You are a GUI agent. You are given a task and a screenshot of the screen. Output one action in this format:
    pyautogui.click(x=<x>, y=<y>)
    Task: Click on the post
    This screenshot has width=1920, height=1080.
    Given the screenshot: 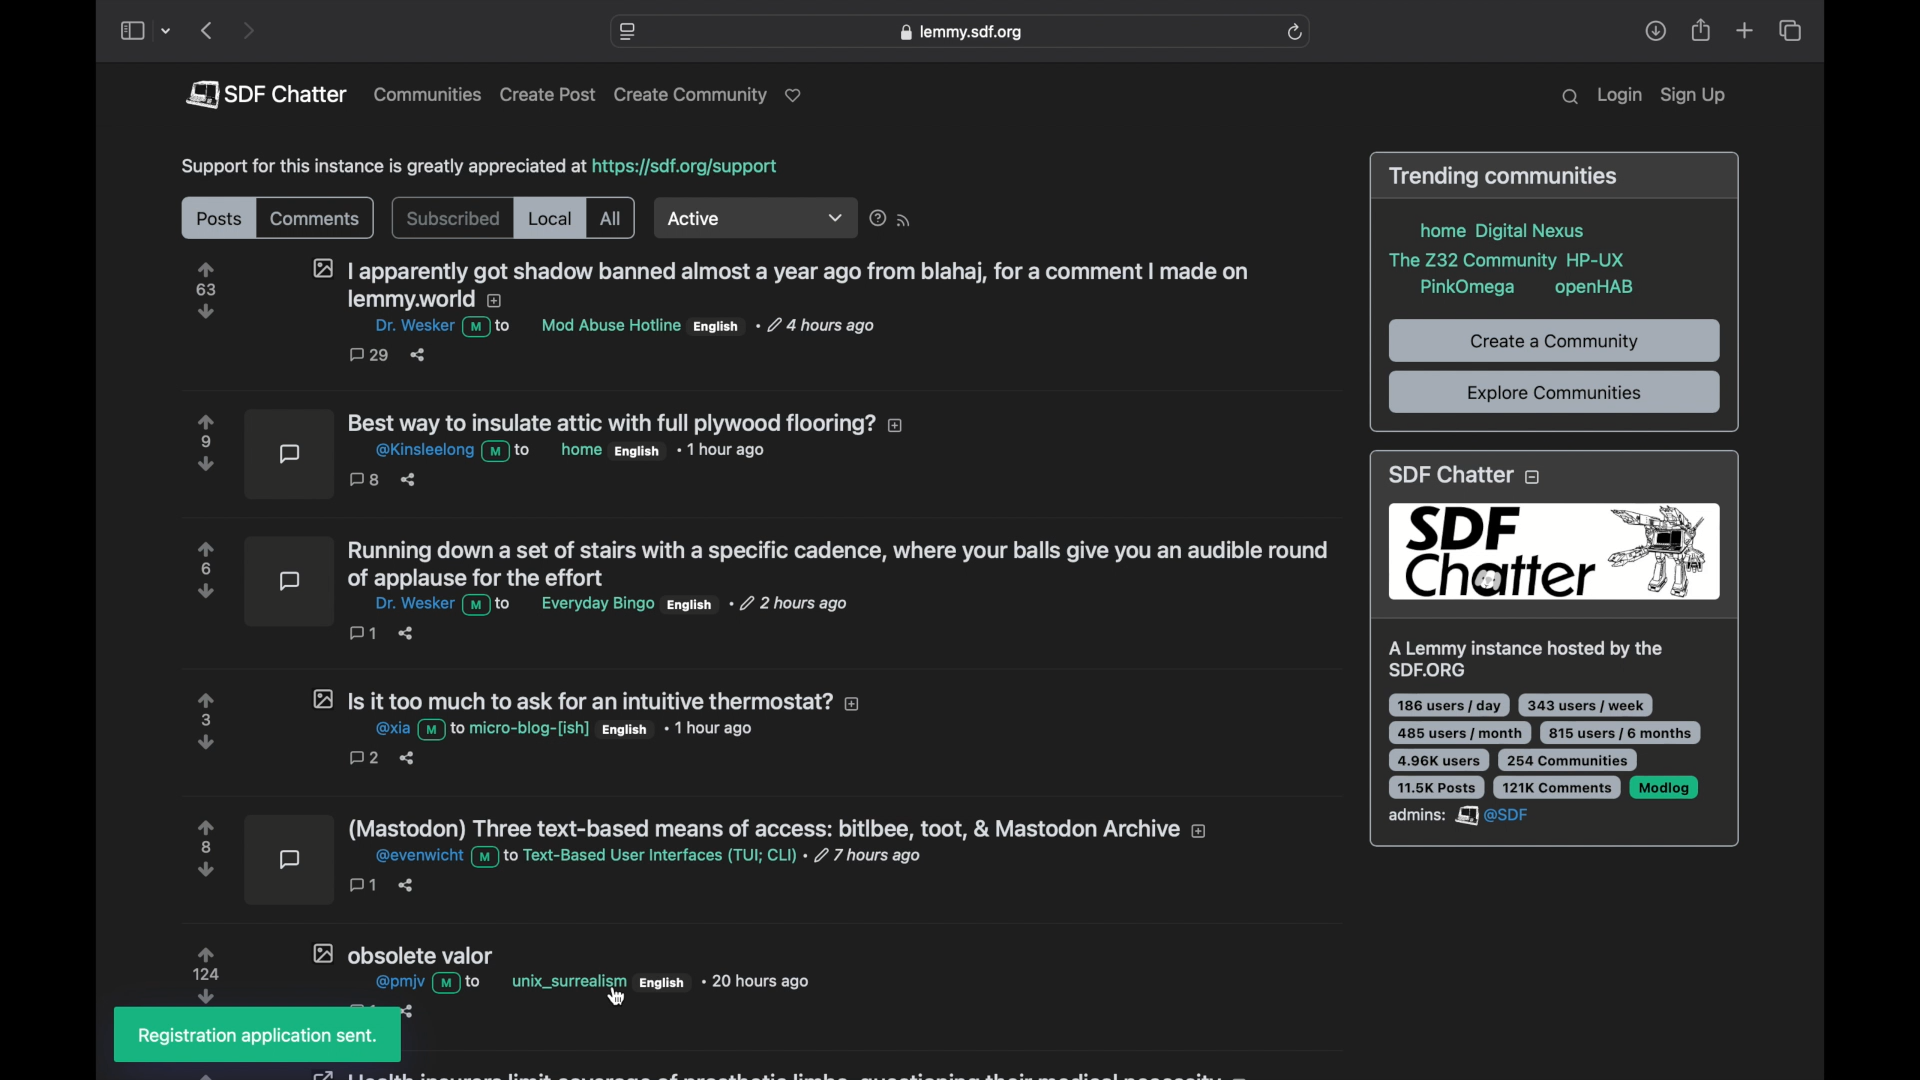 What is the action you would take?
    pyautogui.click(x=726, y=309)
    